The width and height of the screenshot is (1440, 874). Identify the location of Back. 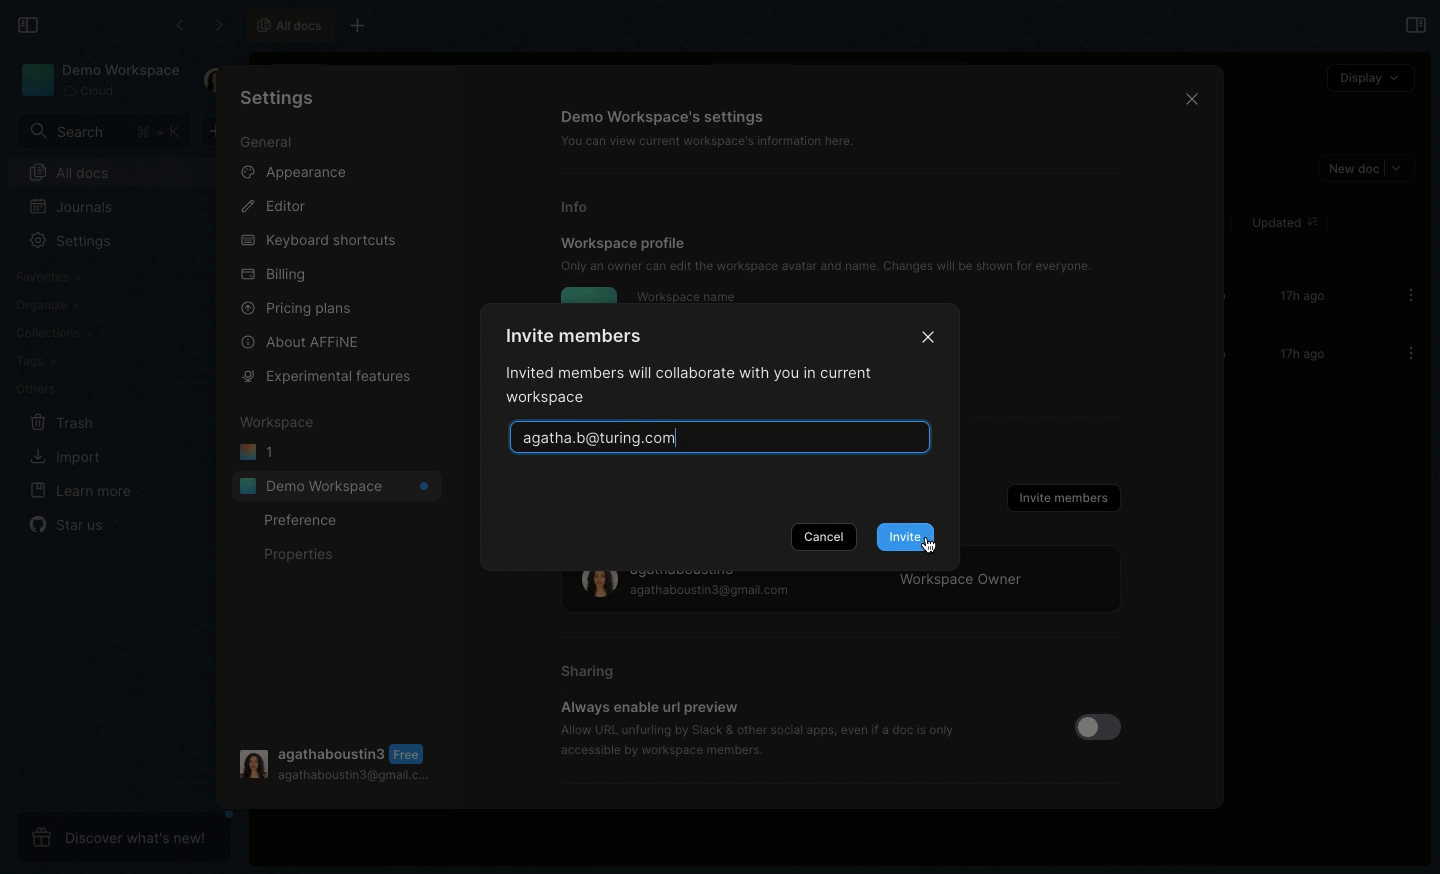
(179, 25).